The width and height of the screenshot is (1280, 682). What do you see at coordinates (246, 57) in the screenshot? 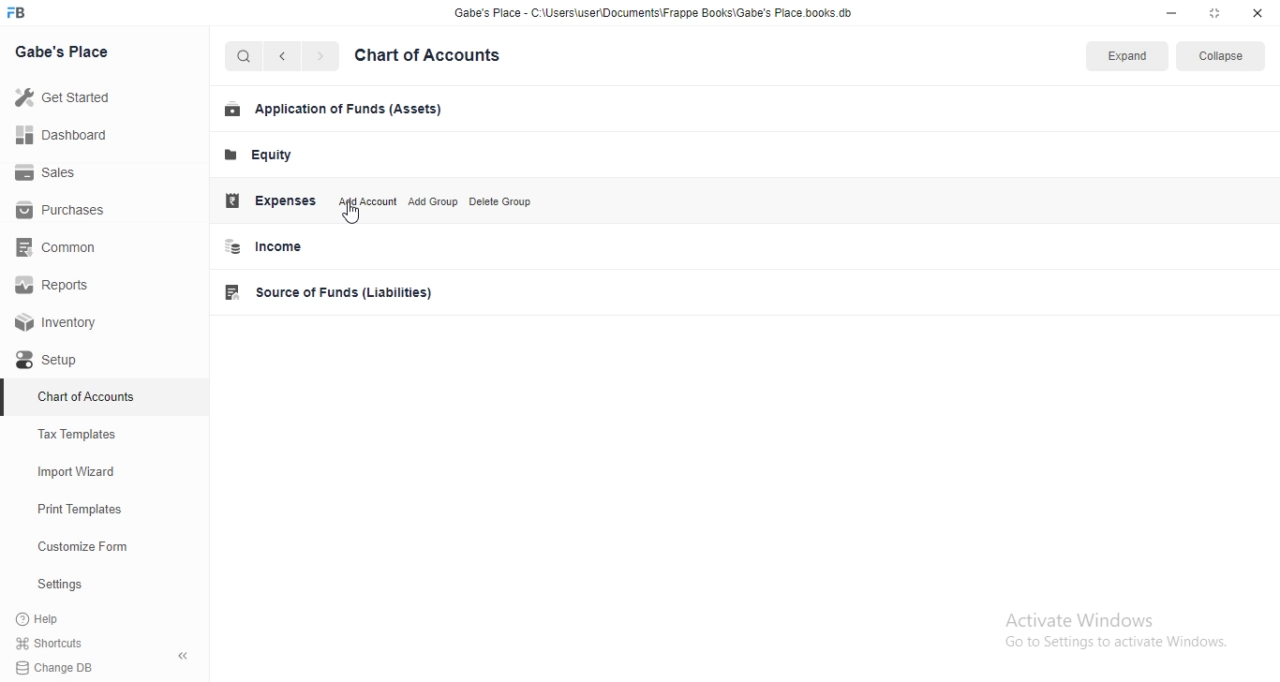
I see `Search` at bounding box center [246, 57].